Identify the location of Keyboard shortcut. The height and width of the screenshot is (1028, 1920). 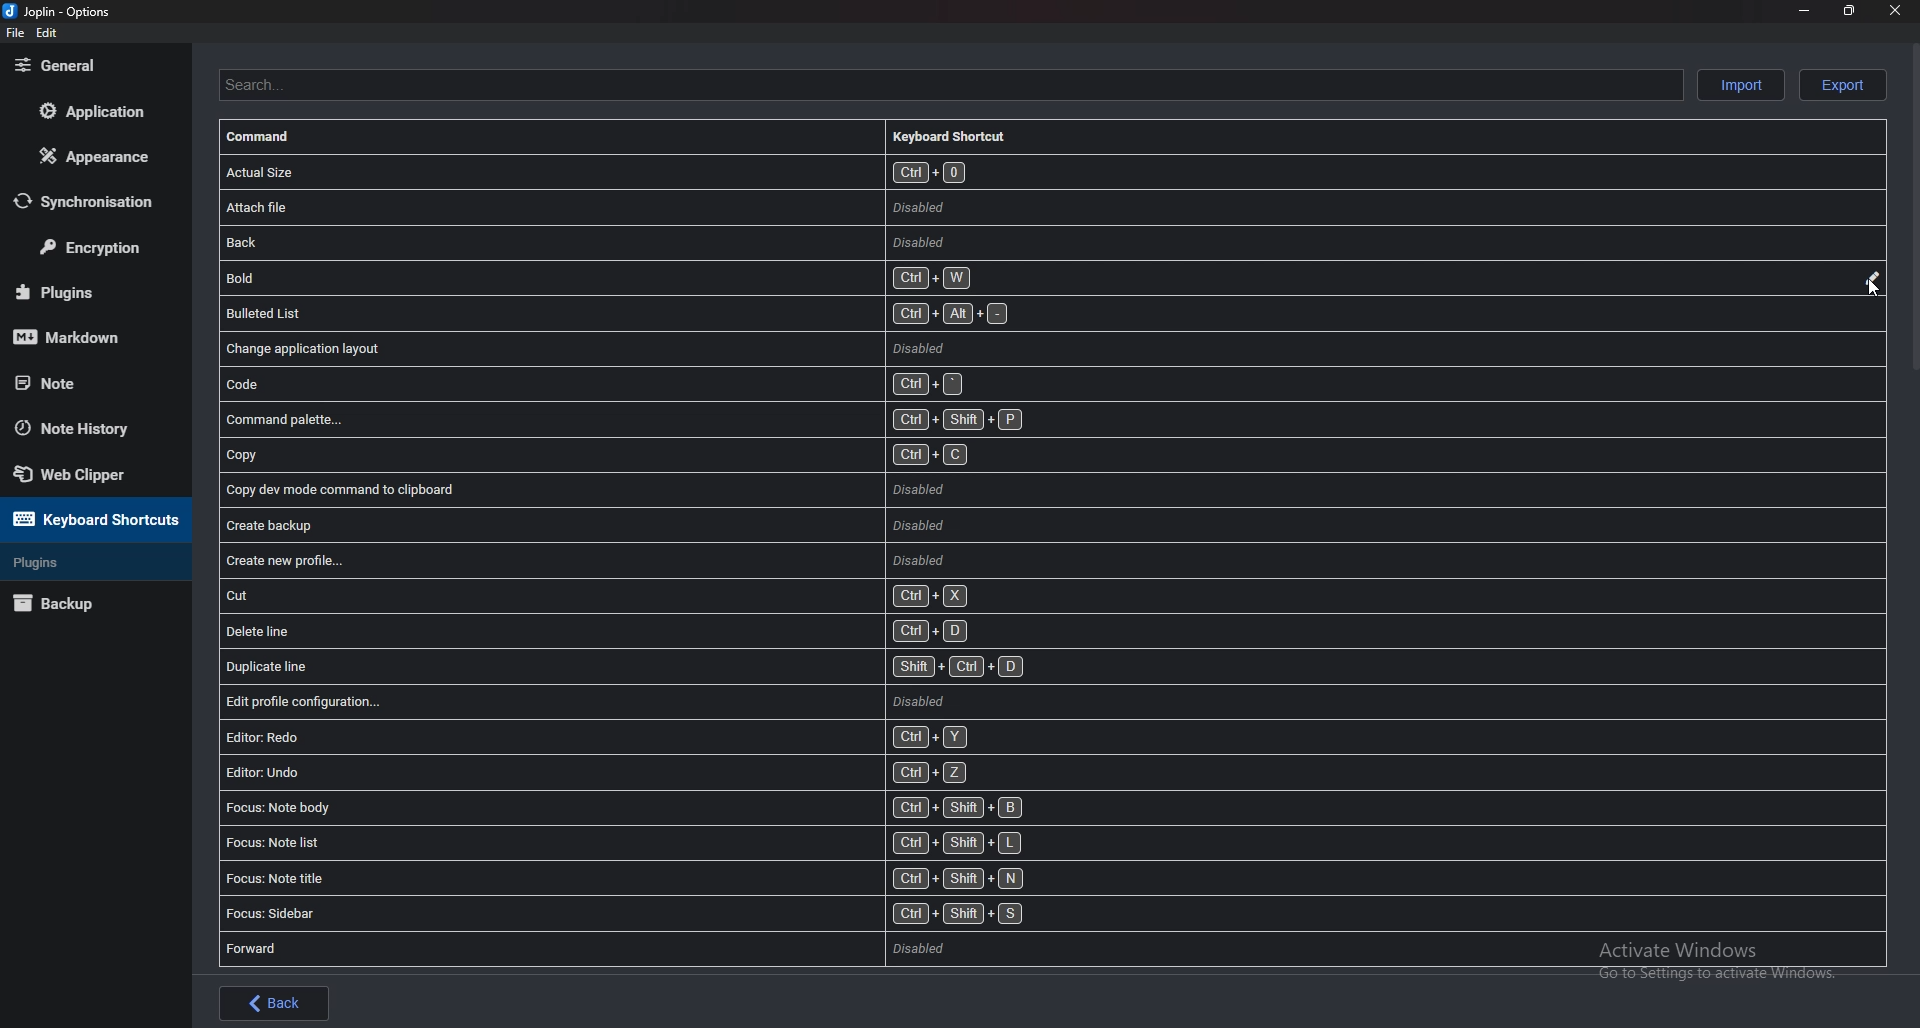
(960, 135).